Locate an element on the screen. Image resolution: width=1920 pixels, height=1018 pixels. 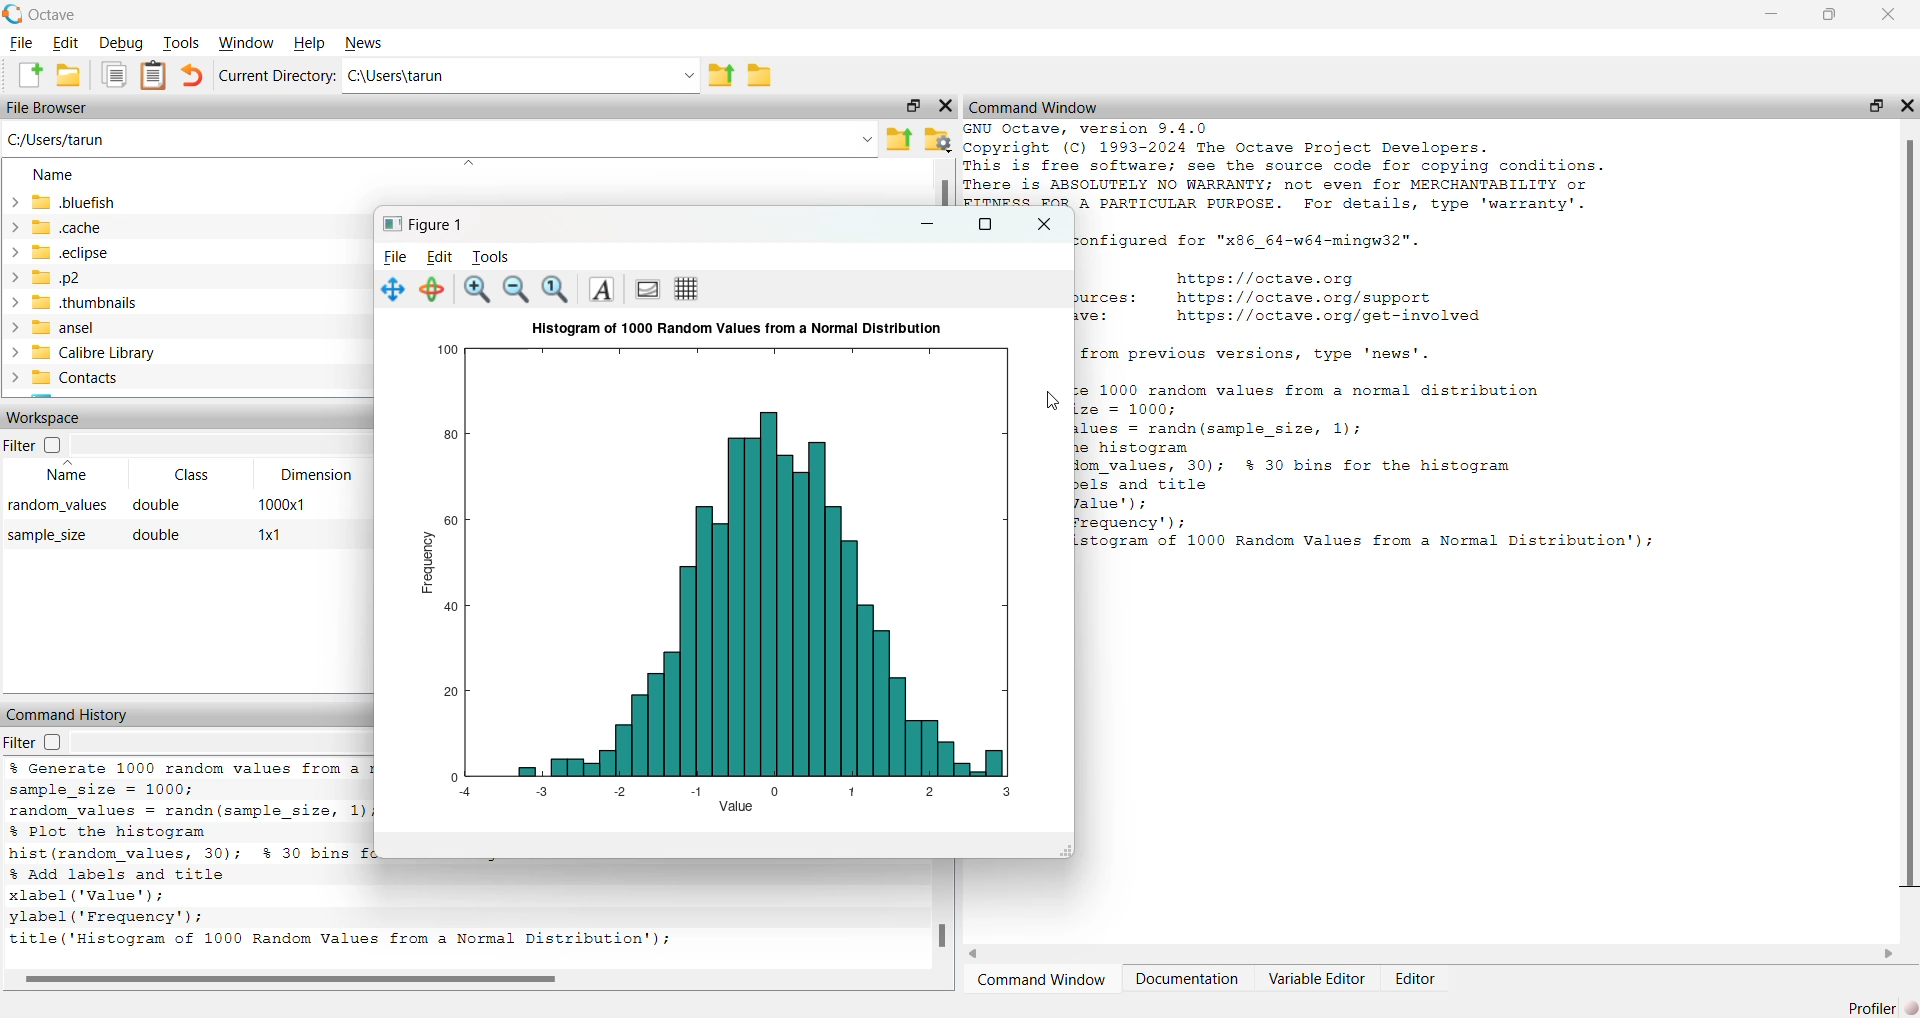
shaded view toogle is located at coordinates (646, 289).